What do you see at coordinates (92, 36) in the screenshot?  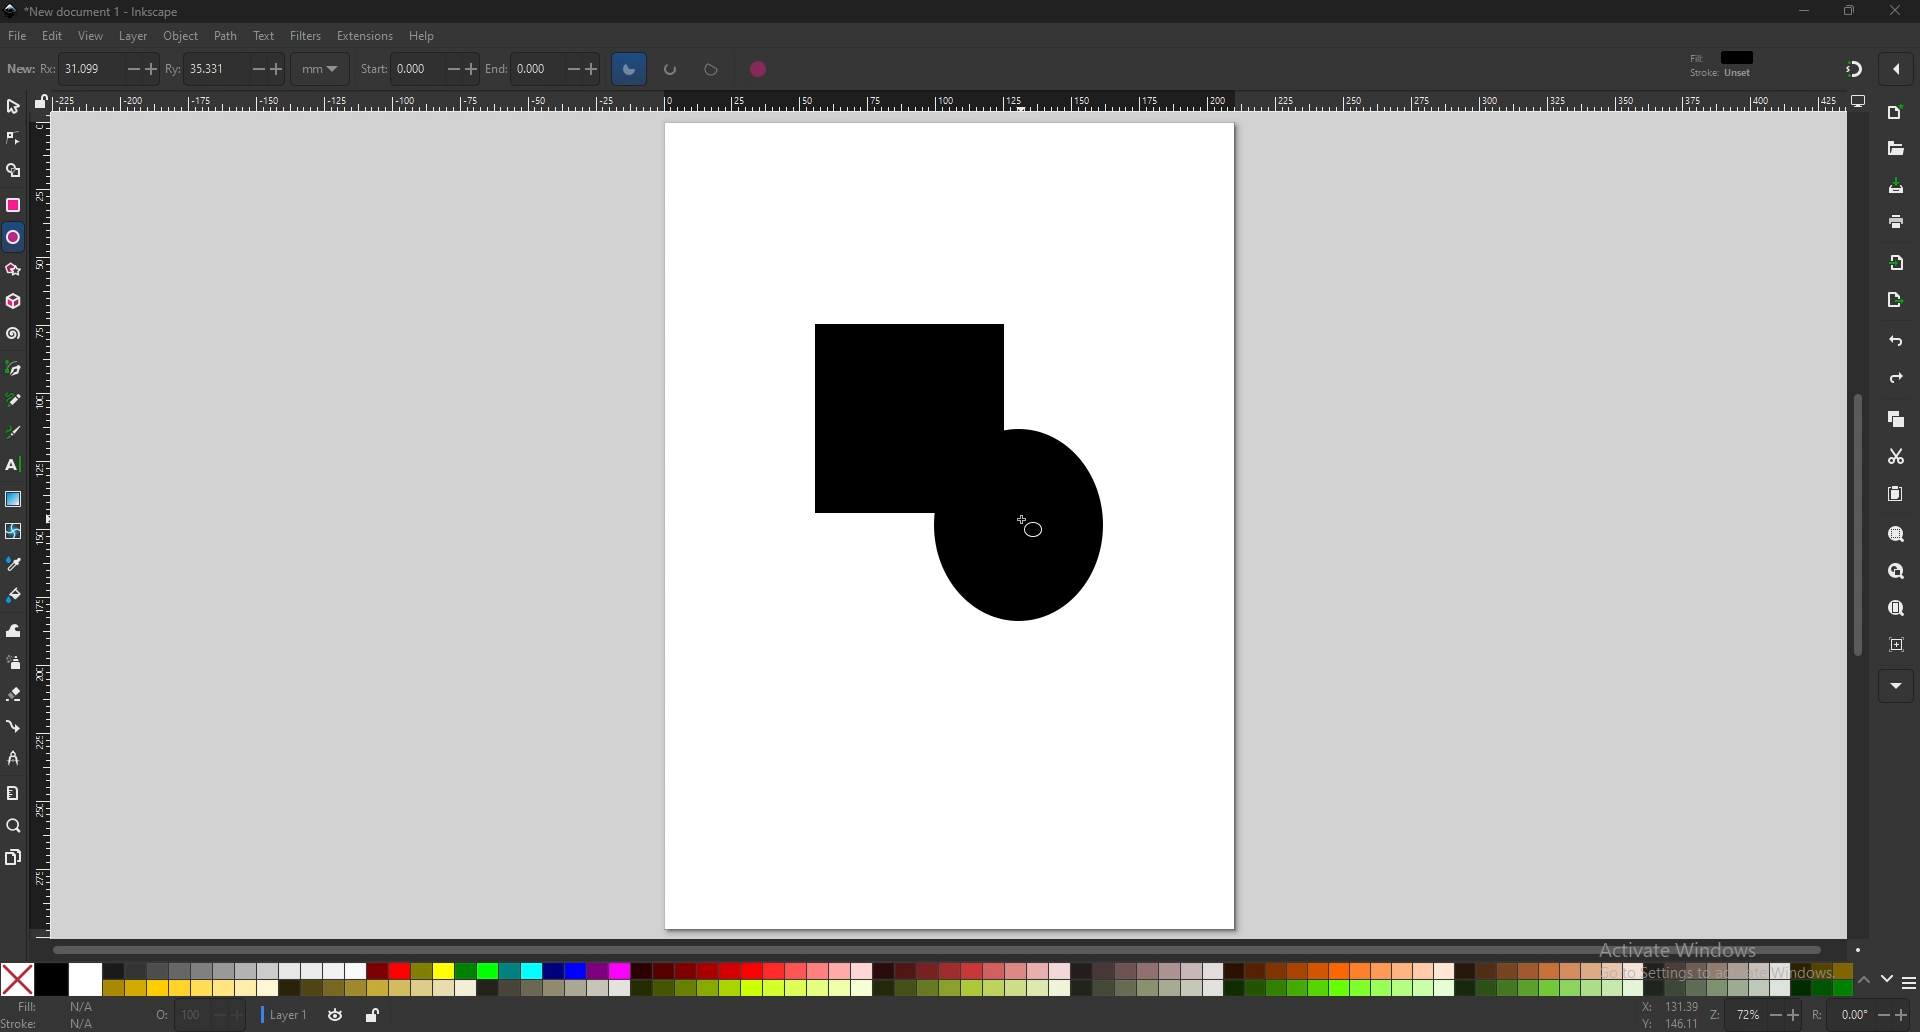 I see `view` at bounding box center [92, 36].